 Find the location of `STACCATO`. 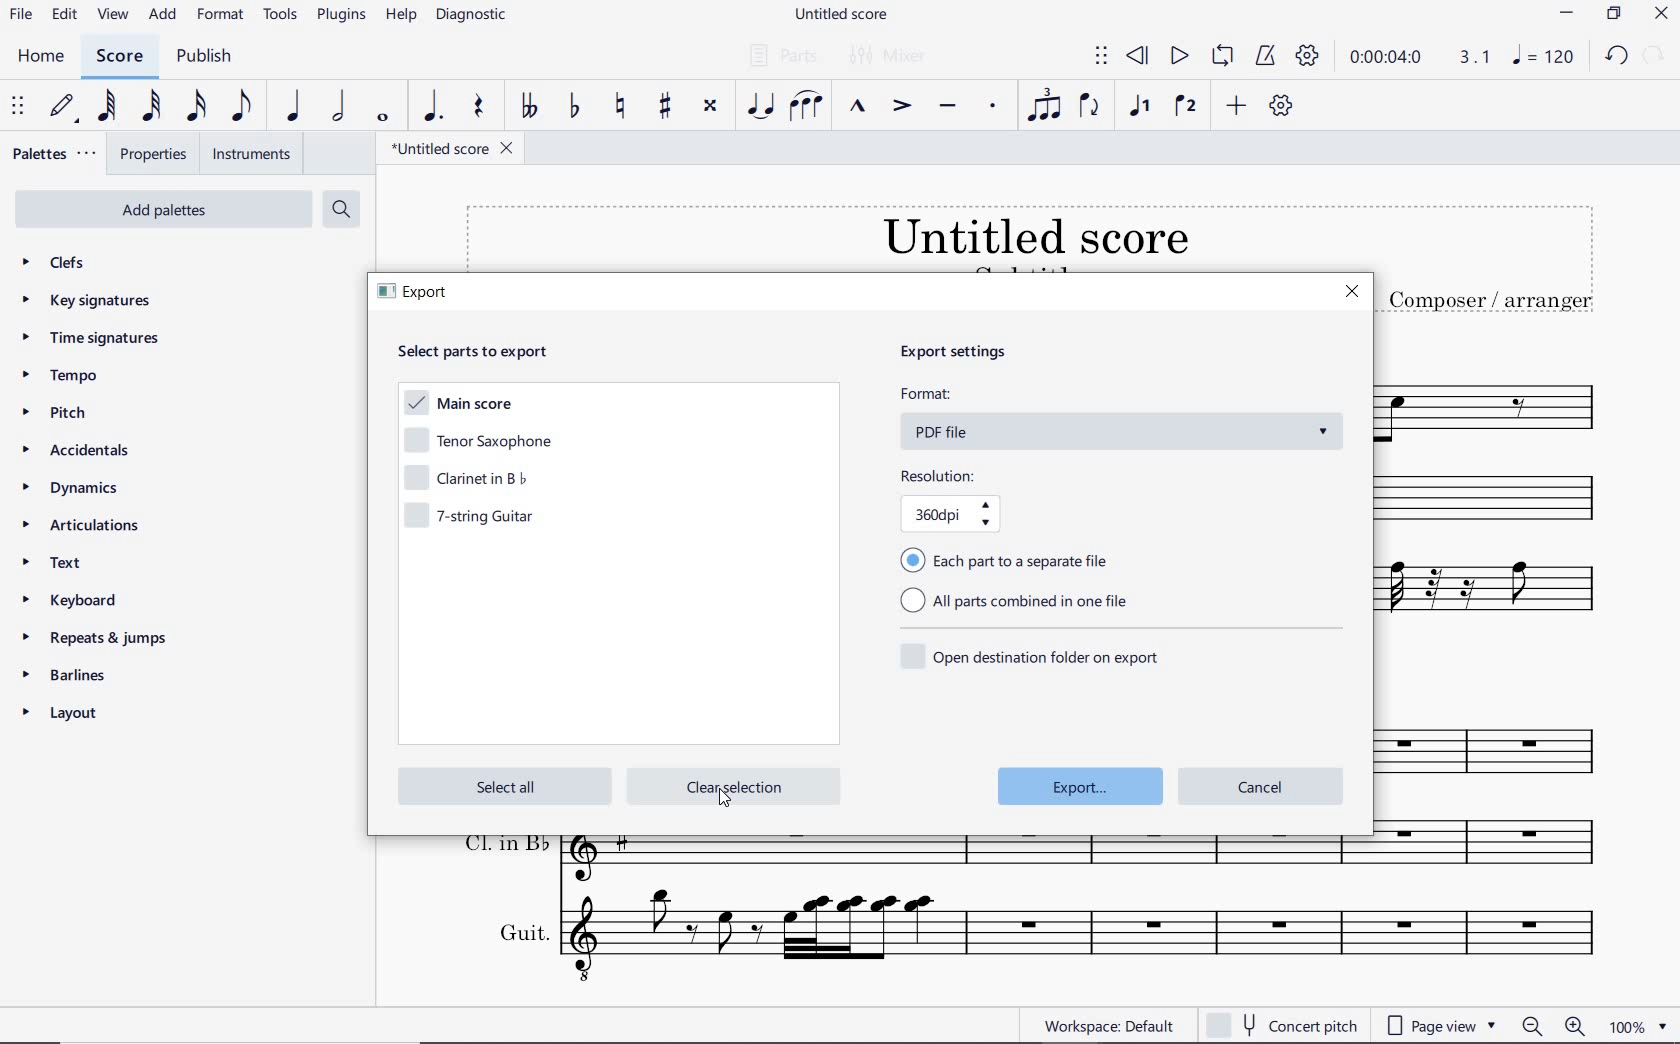

STACCATO is located at coordinates (994, 109).